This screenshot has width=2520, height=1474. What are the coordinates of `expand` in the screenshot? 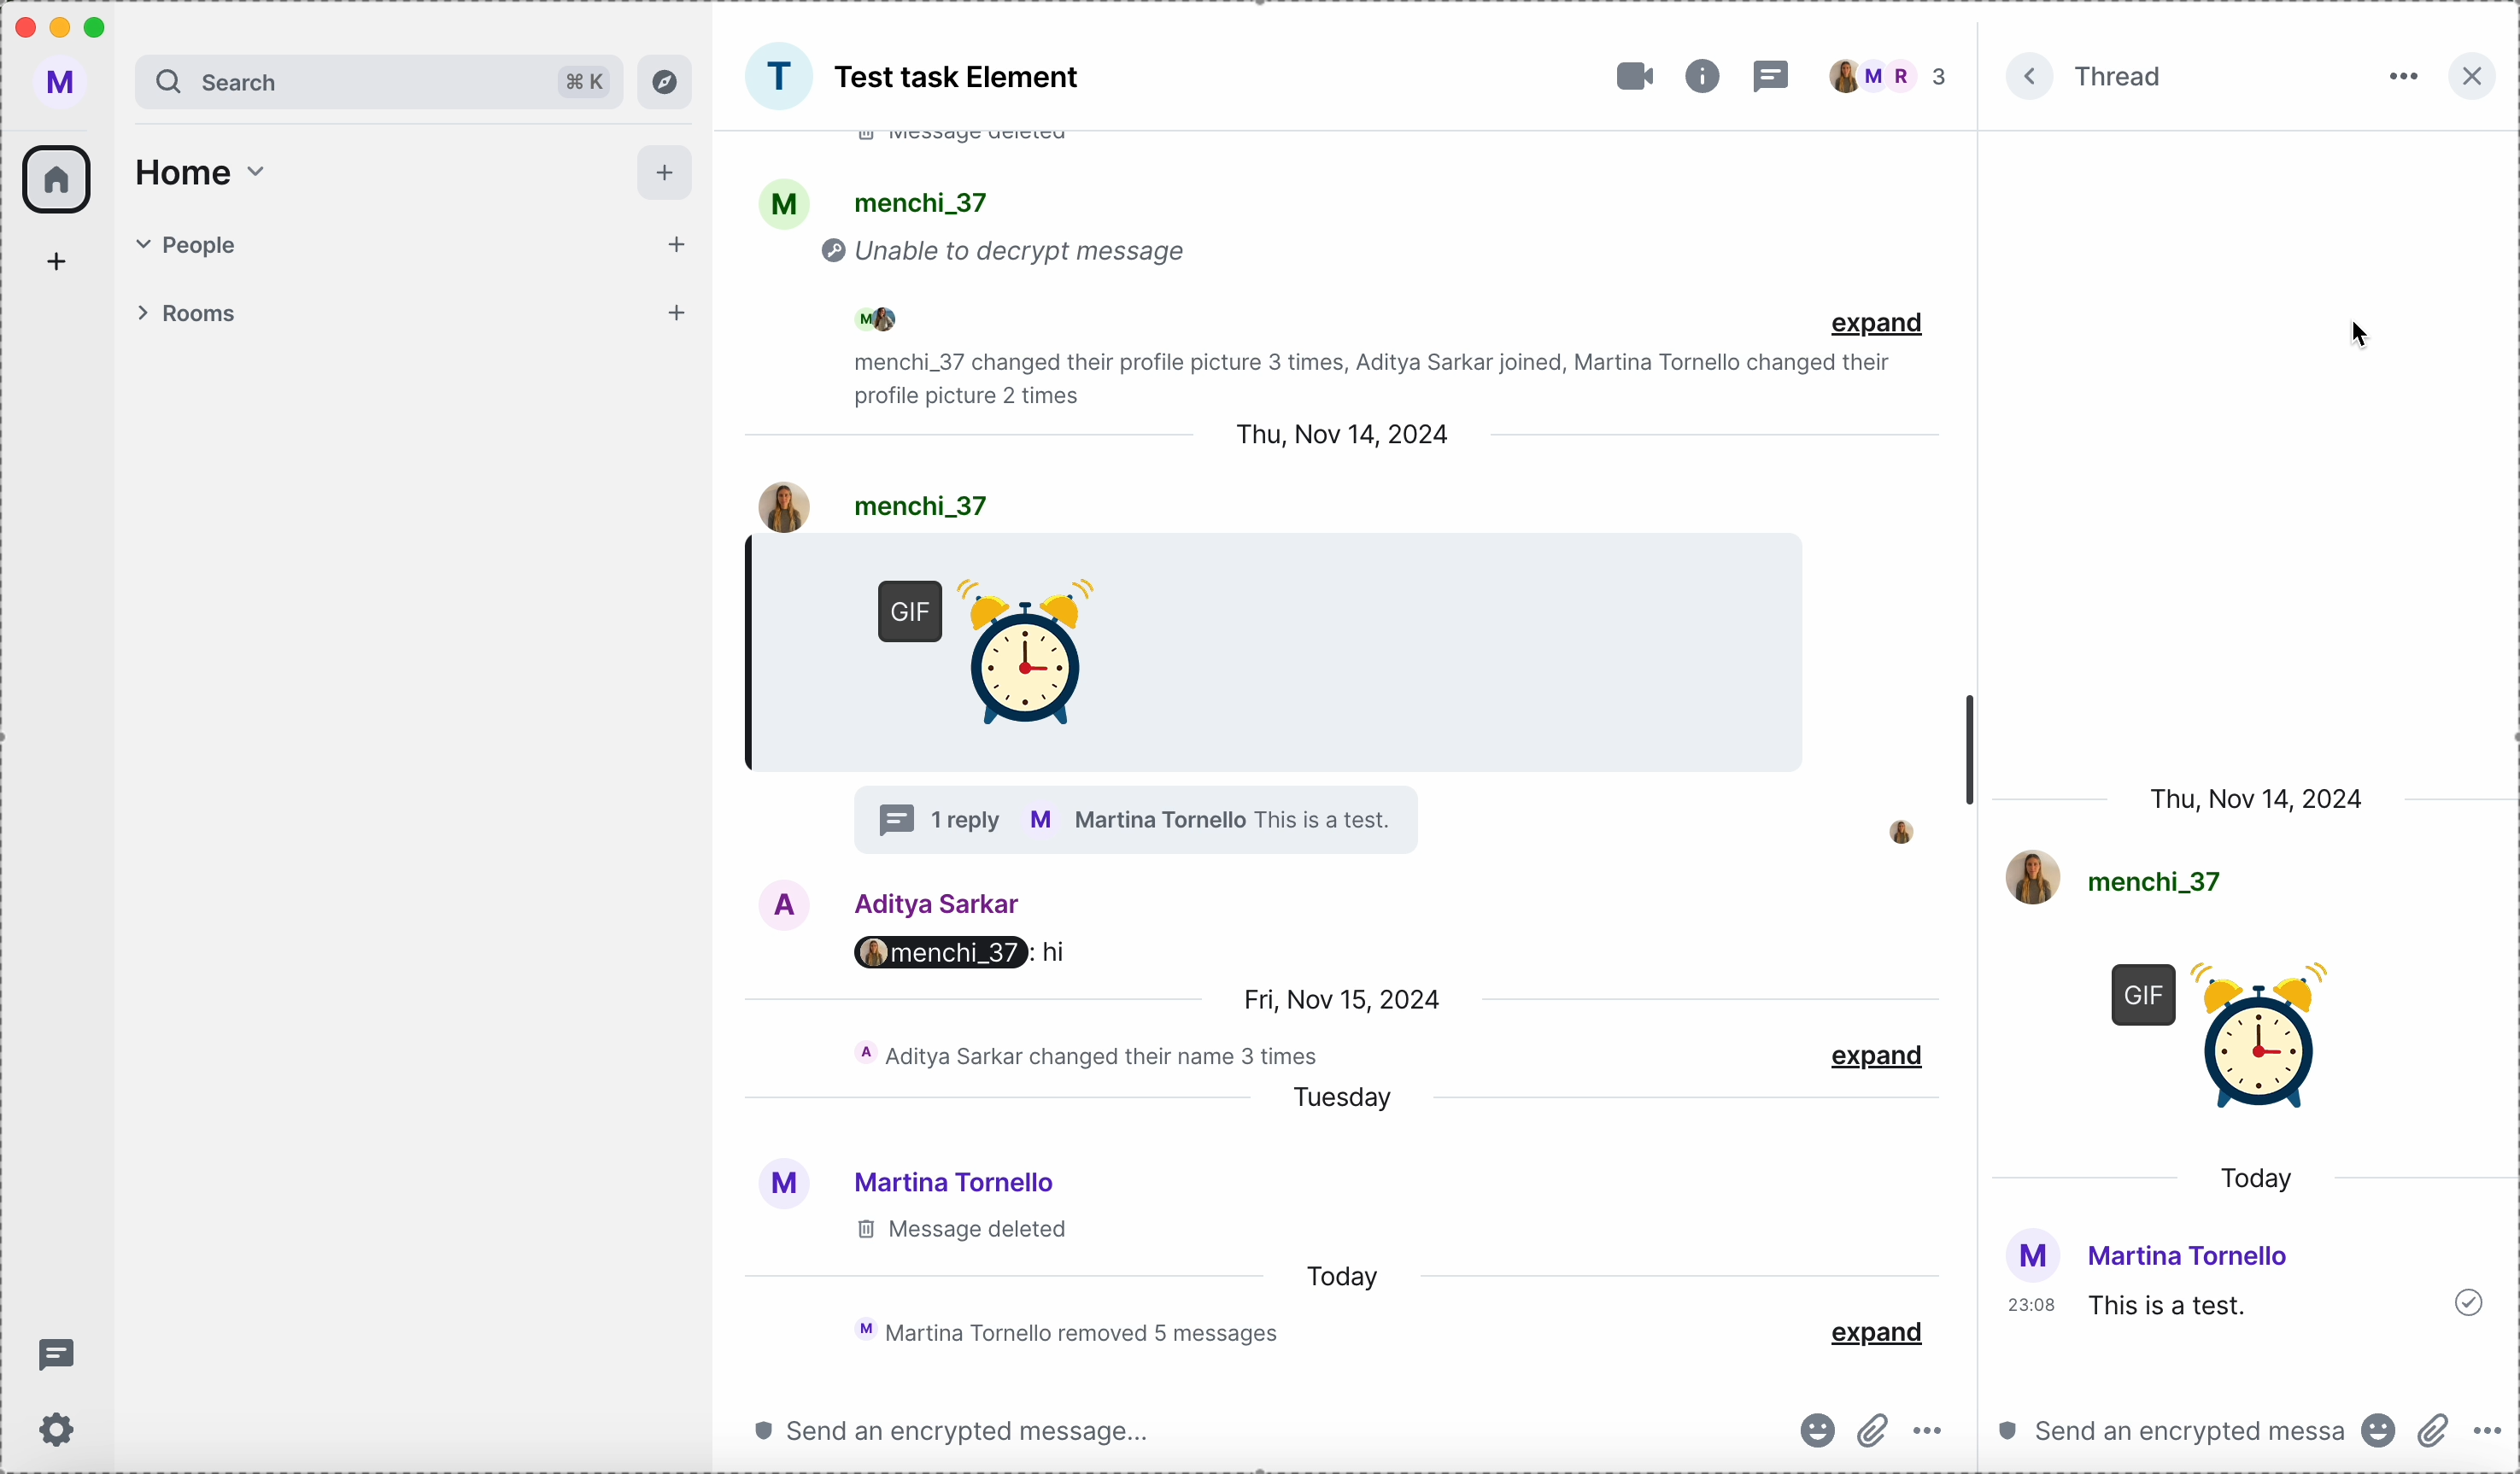 It's located at (1876, 1330).